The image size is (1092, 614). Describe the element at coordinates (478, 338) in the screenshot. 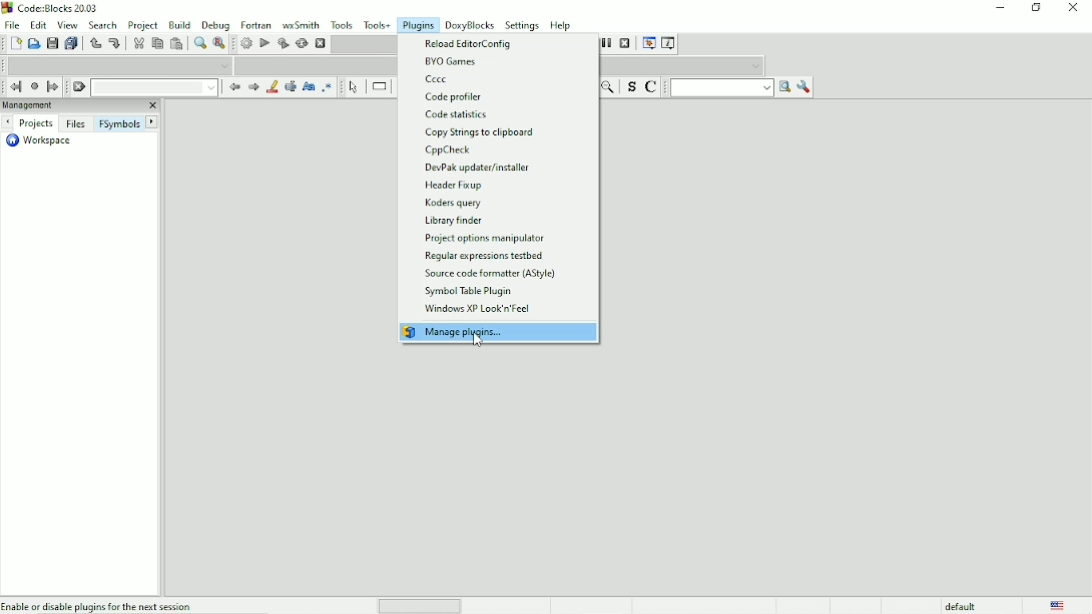

I see `Cursor` at that location.